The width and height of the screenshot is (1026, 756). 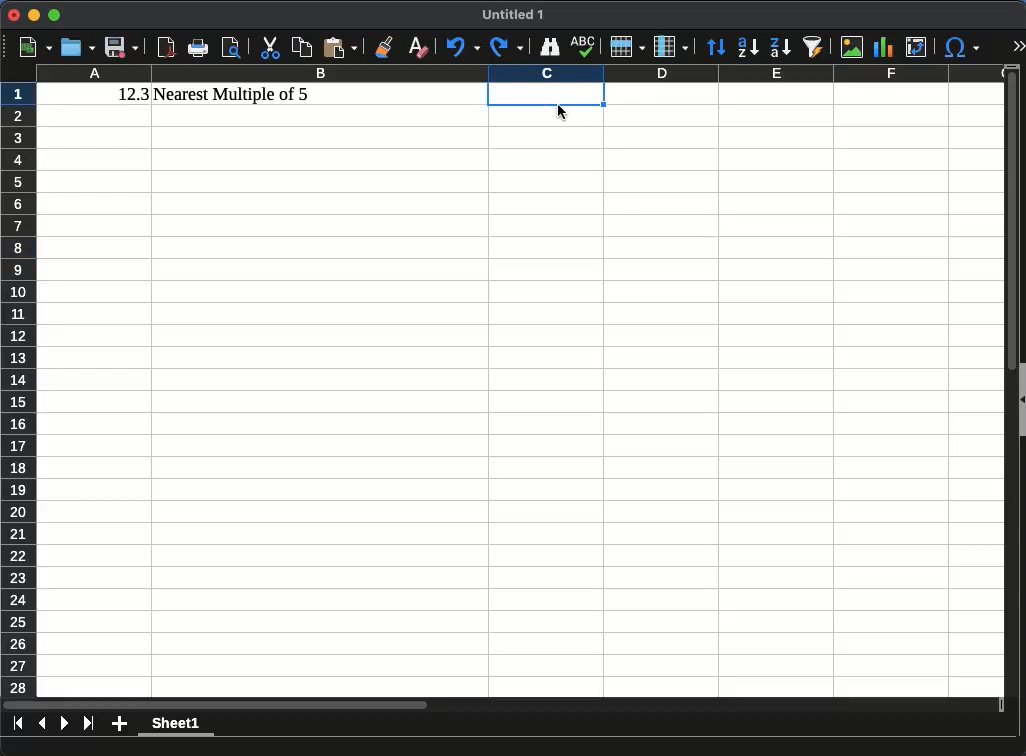 What do you see at coordinates (546, 94) in the screenshot?
I see `cell selected` at bounding box center [546, 94].